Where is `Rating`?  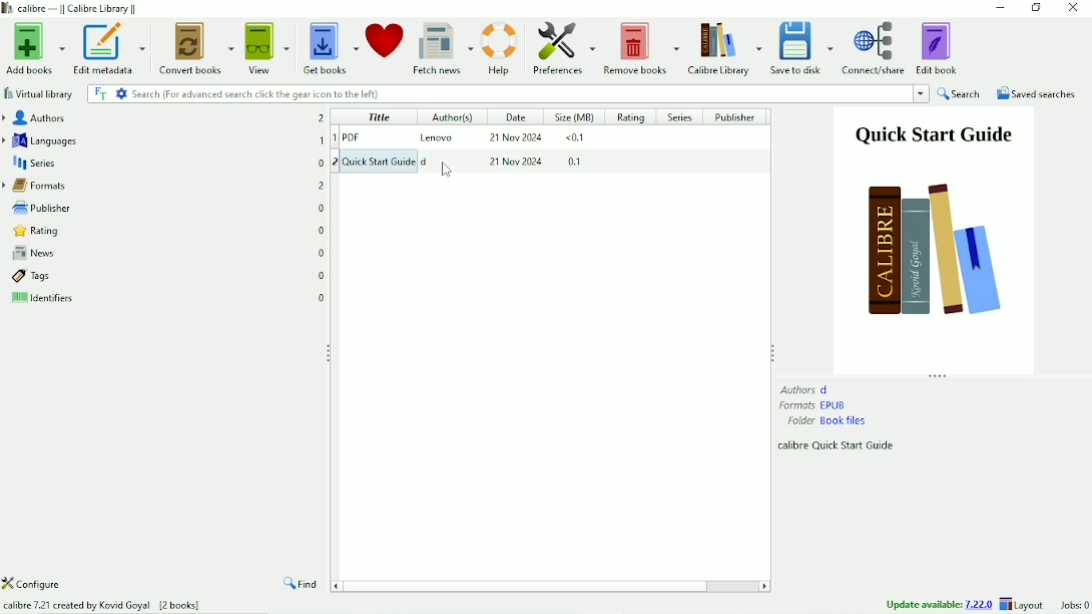 Rating is located at coordinates (164, 230).